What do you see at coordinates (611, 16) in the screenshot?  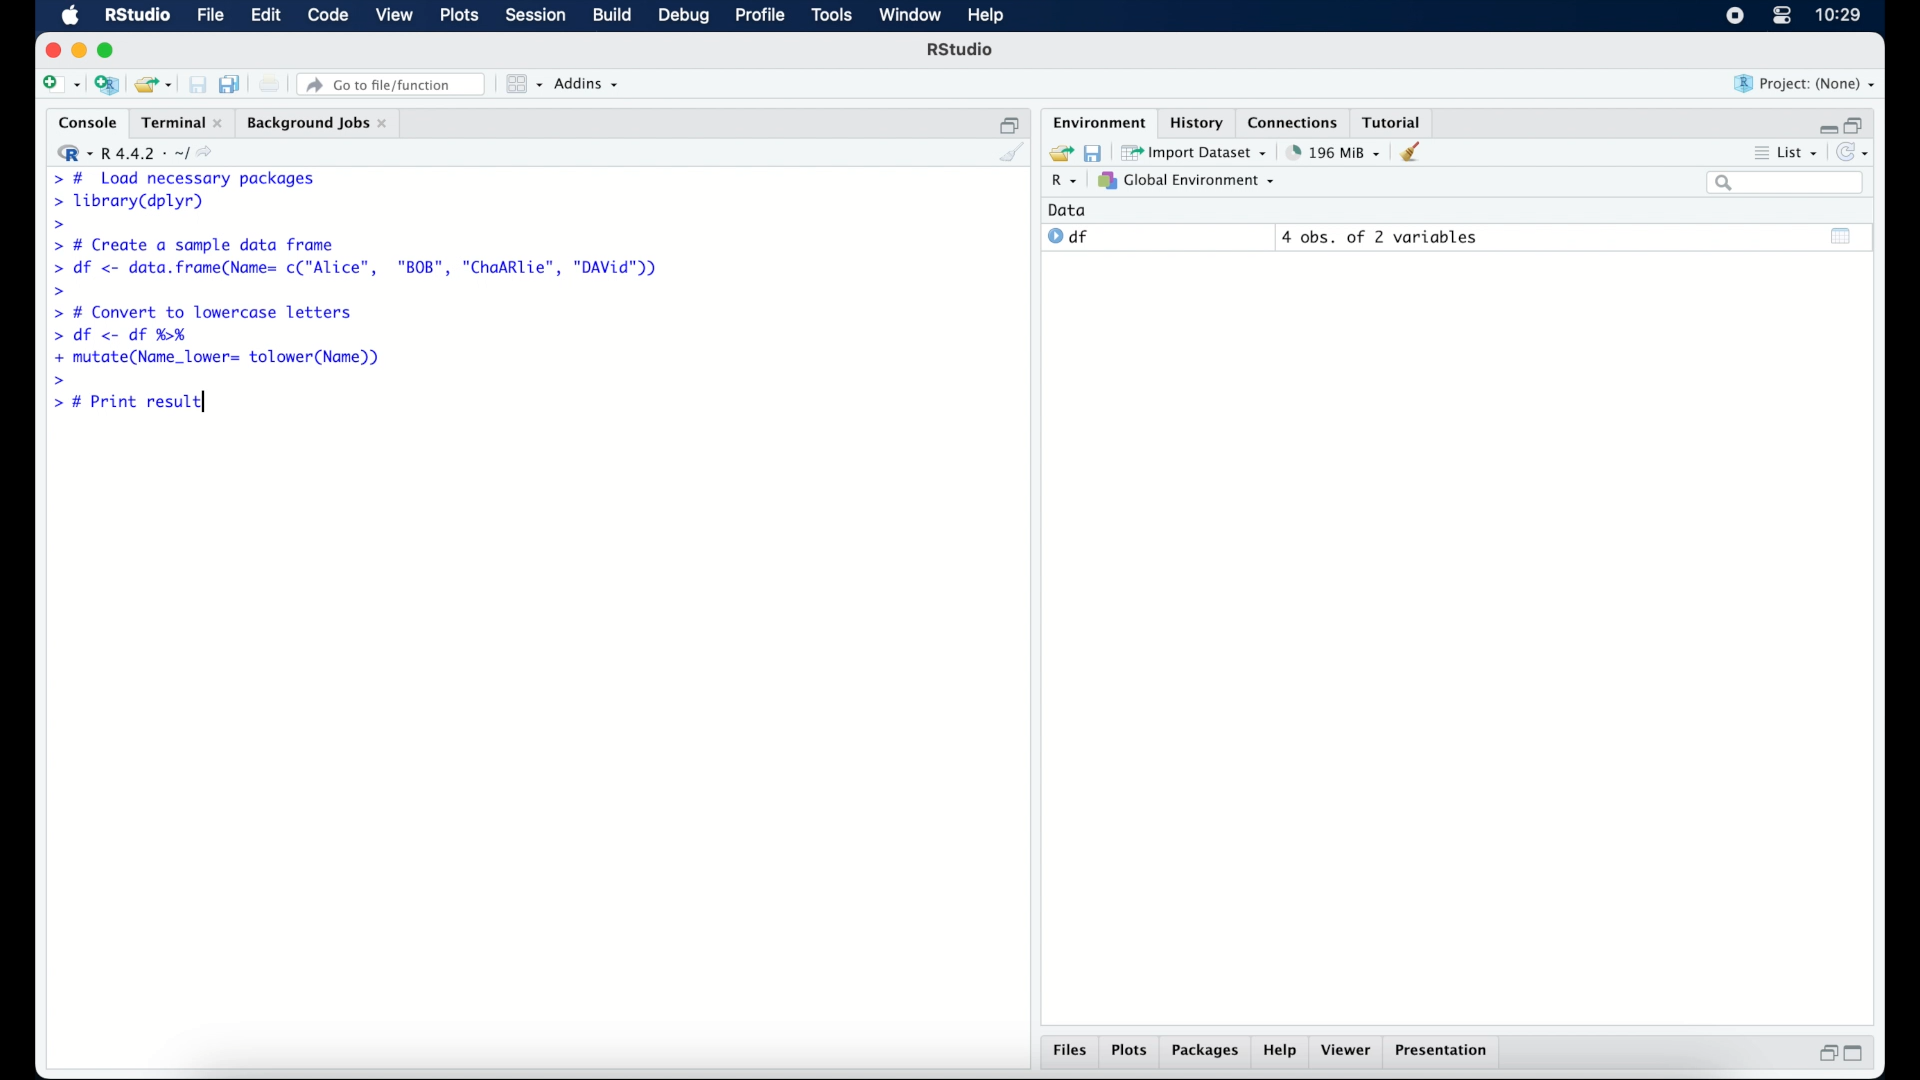 I see `build` at bounding box center [611, 16].